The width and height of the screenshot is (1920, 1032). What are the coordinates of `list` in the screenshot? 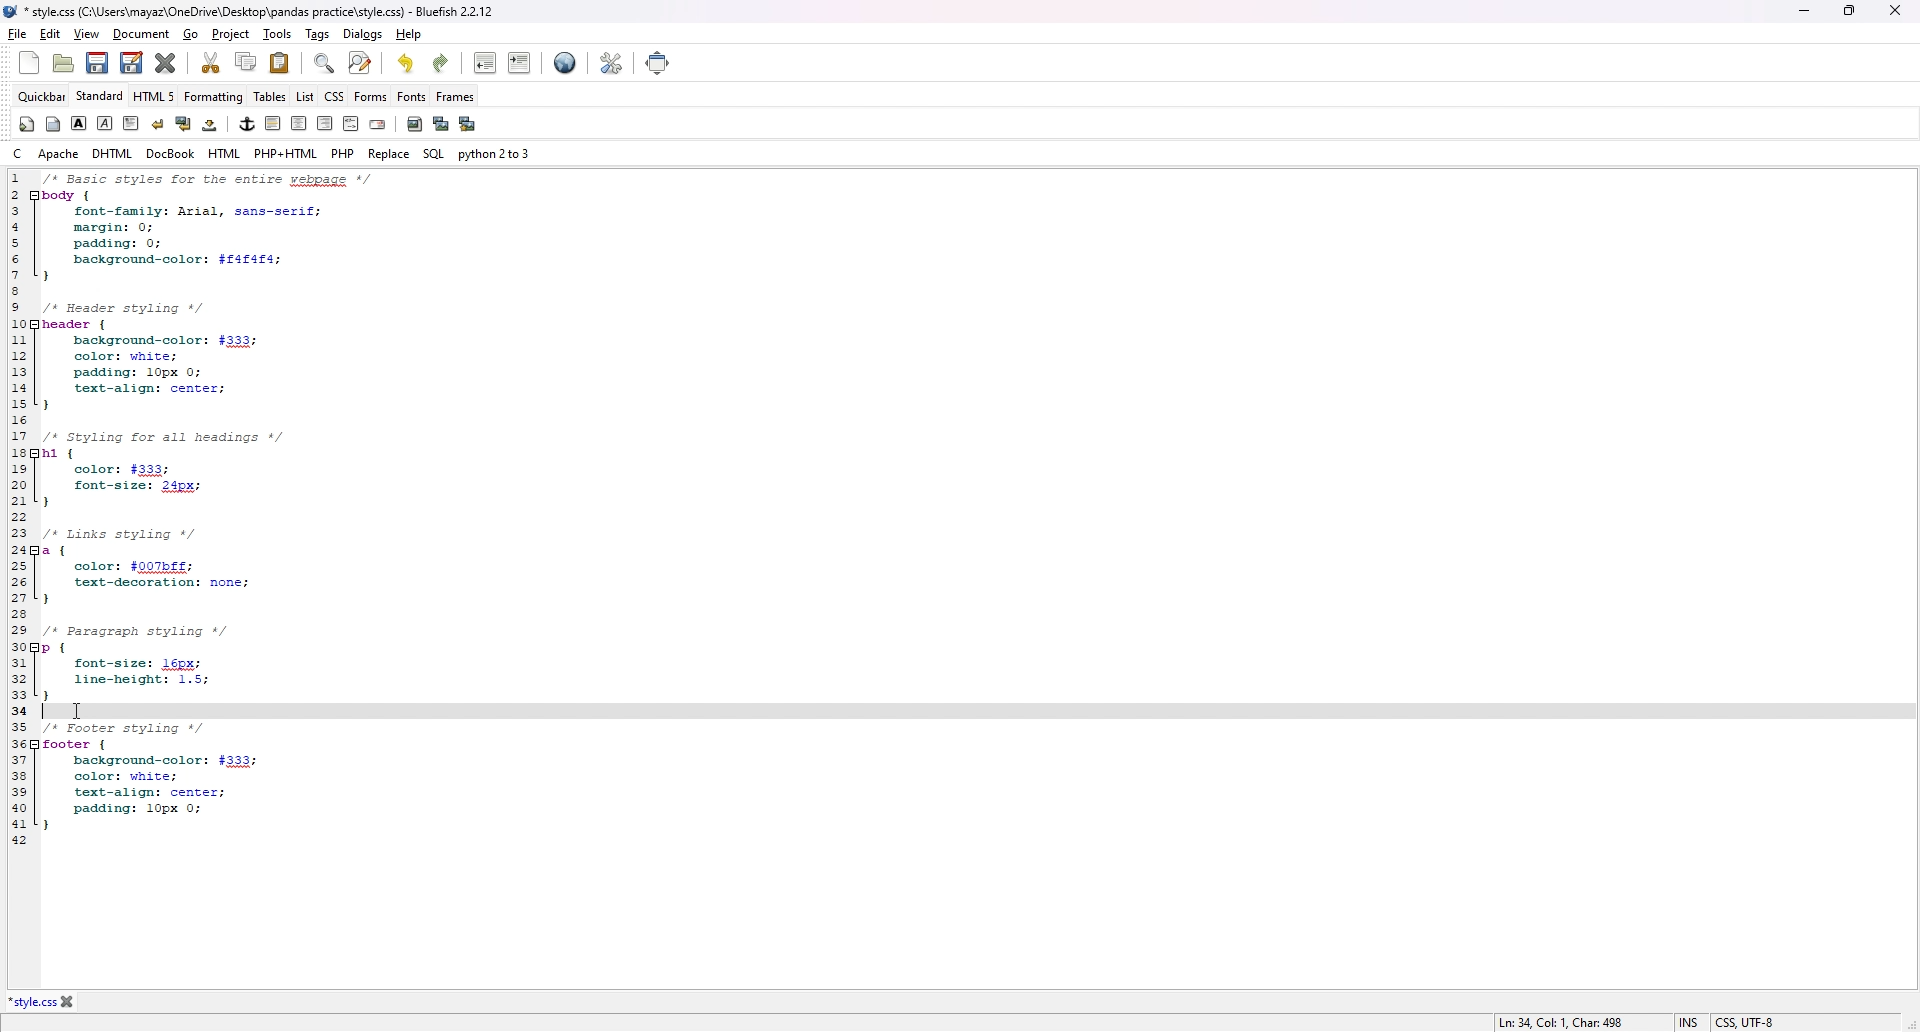 It's located at (305, 96).